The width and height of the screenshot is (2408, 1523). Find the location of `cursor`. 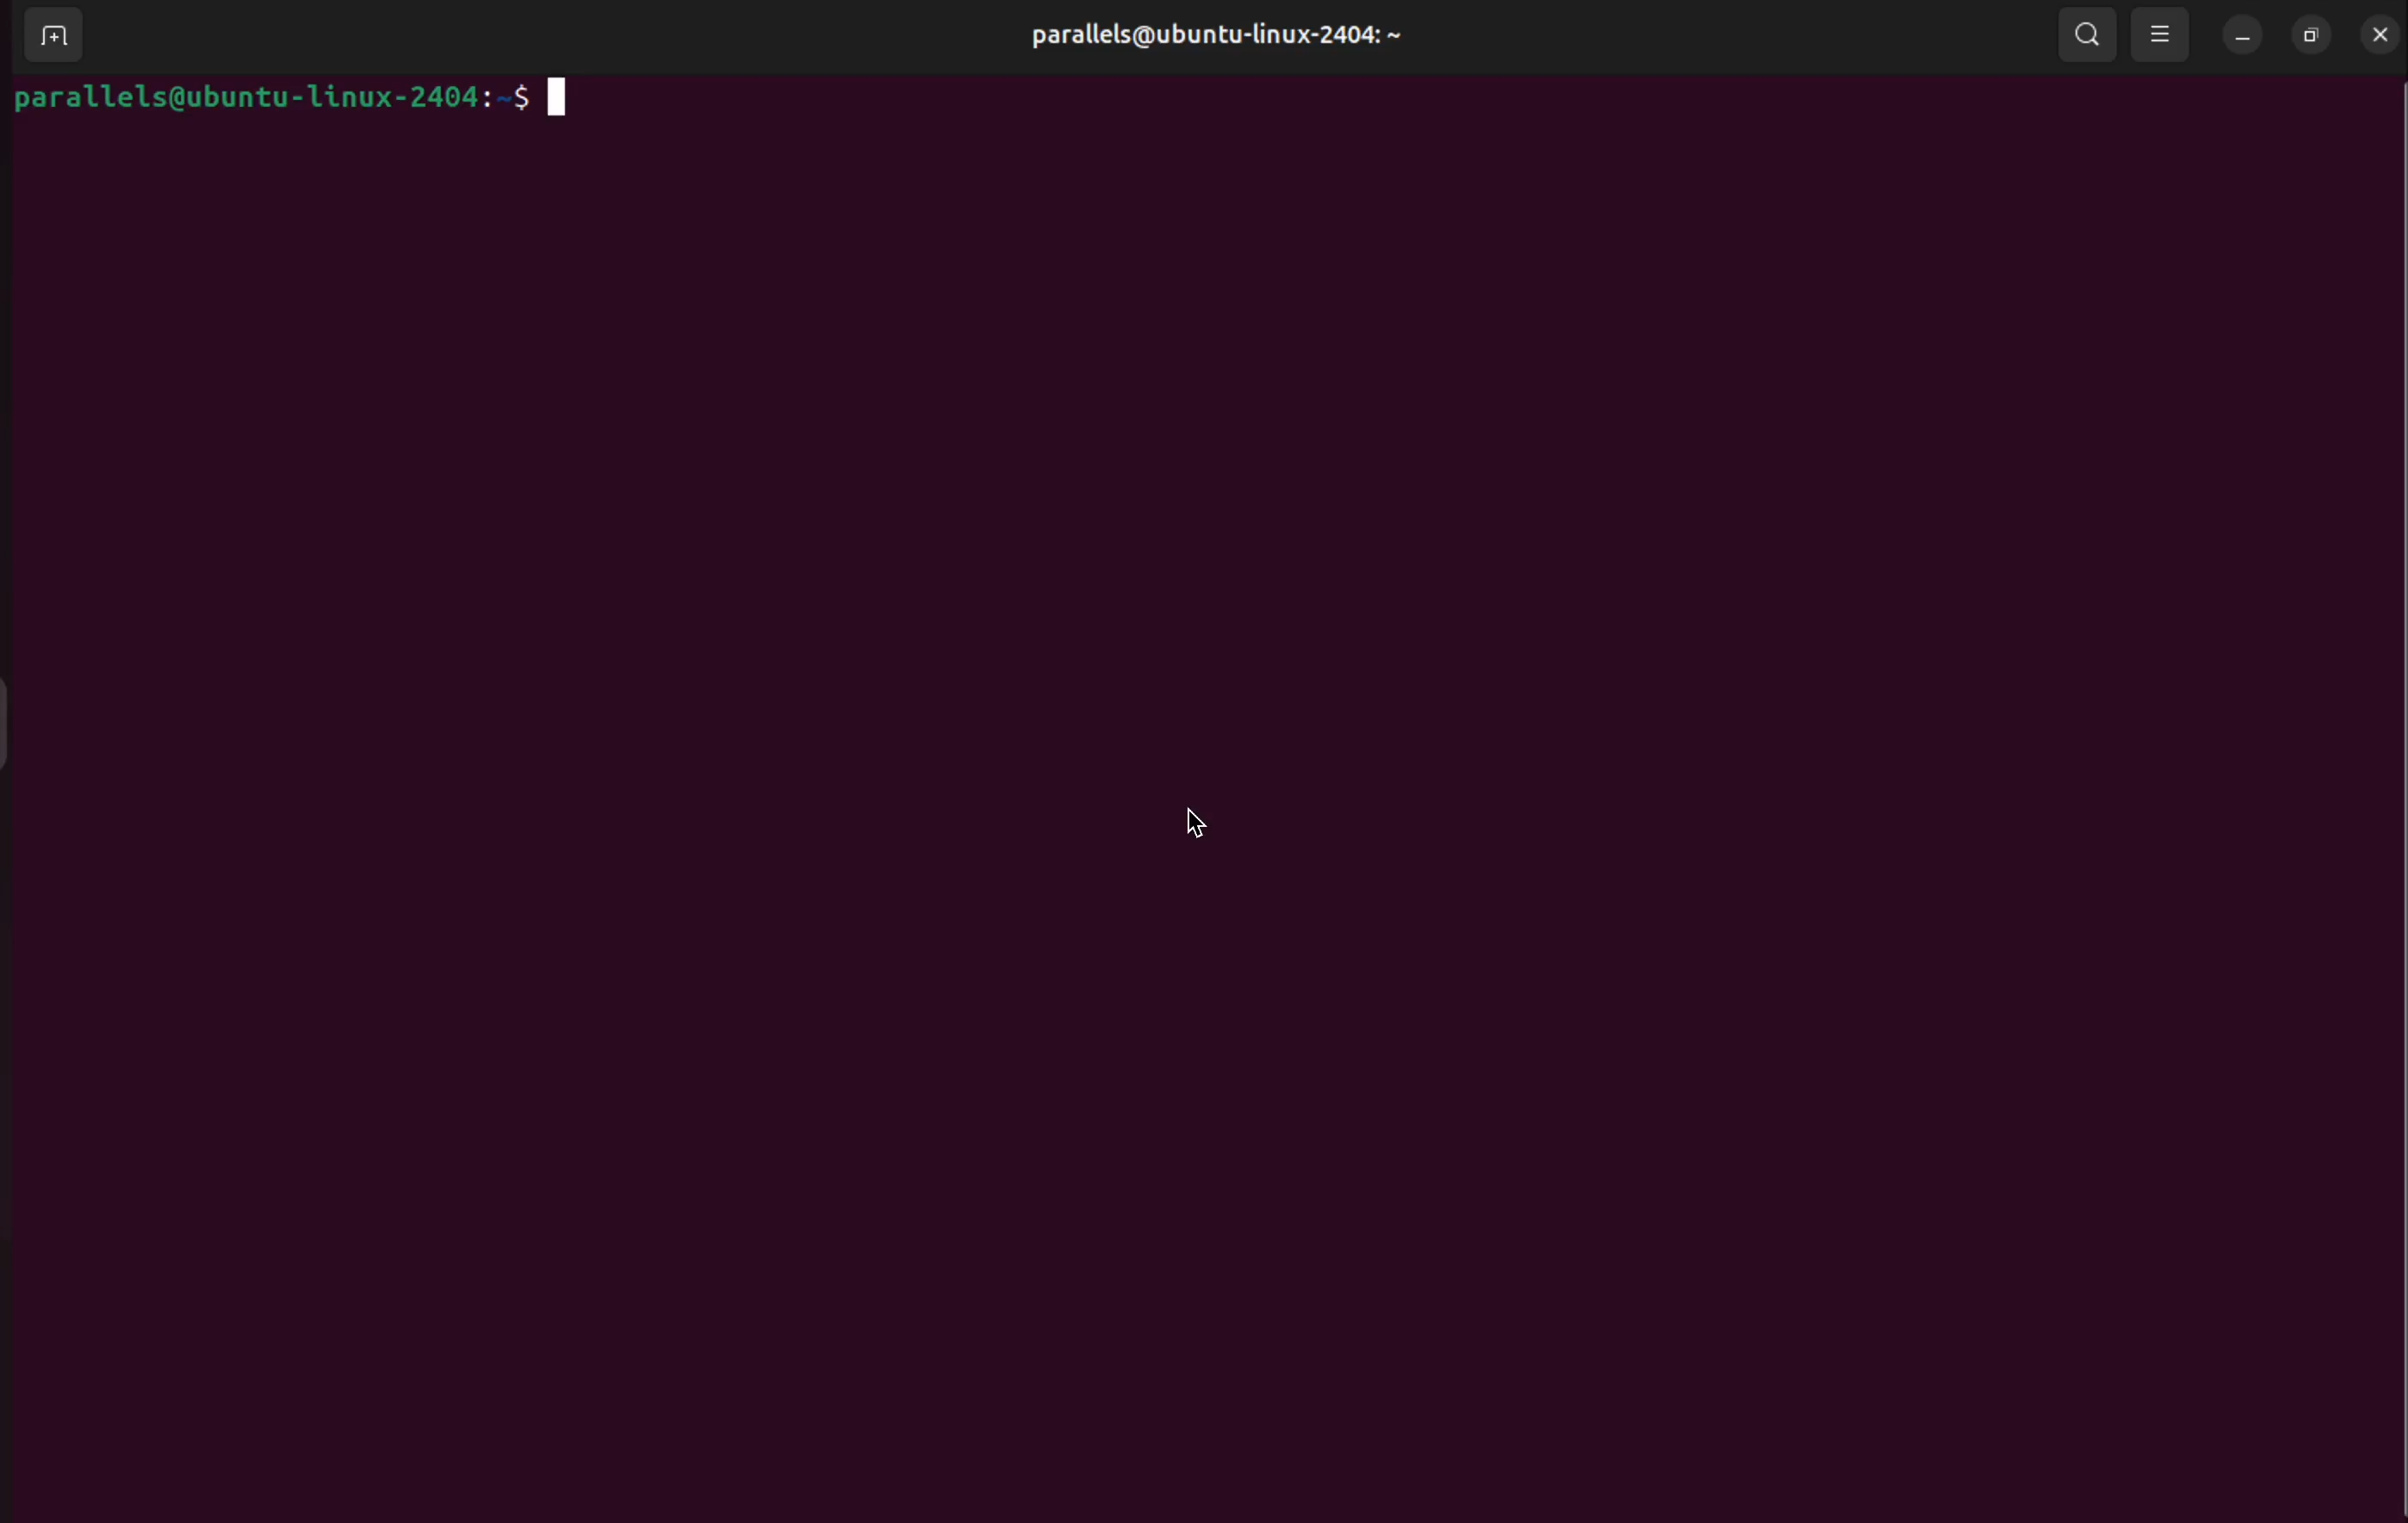

cursor is located at coordinates (1204, 824).